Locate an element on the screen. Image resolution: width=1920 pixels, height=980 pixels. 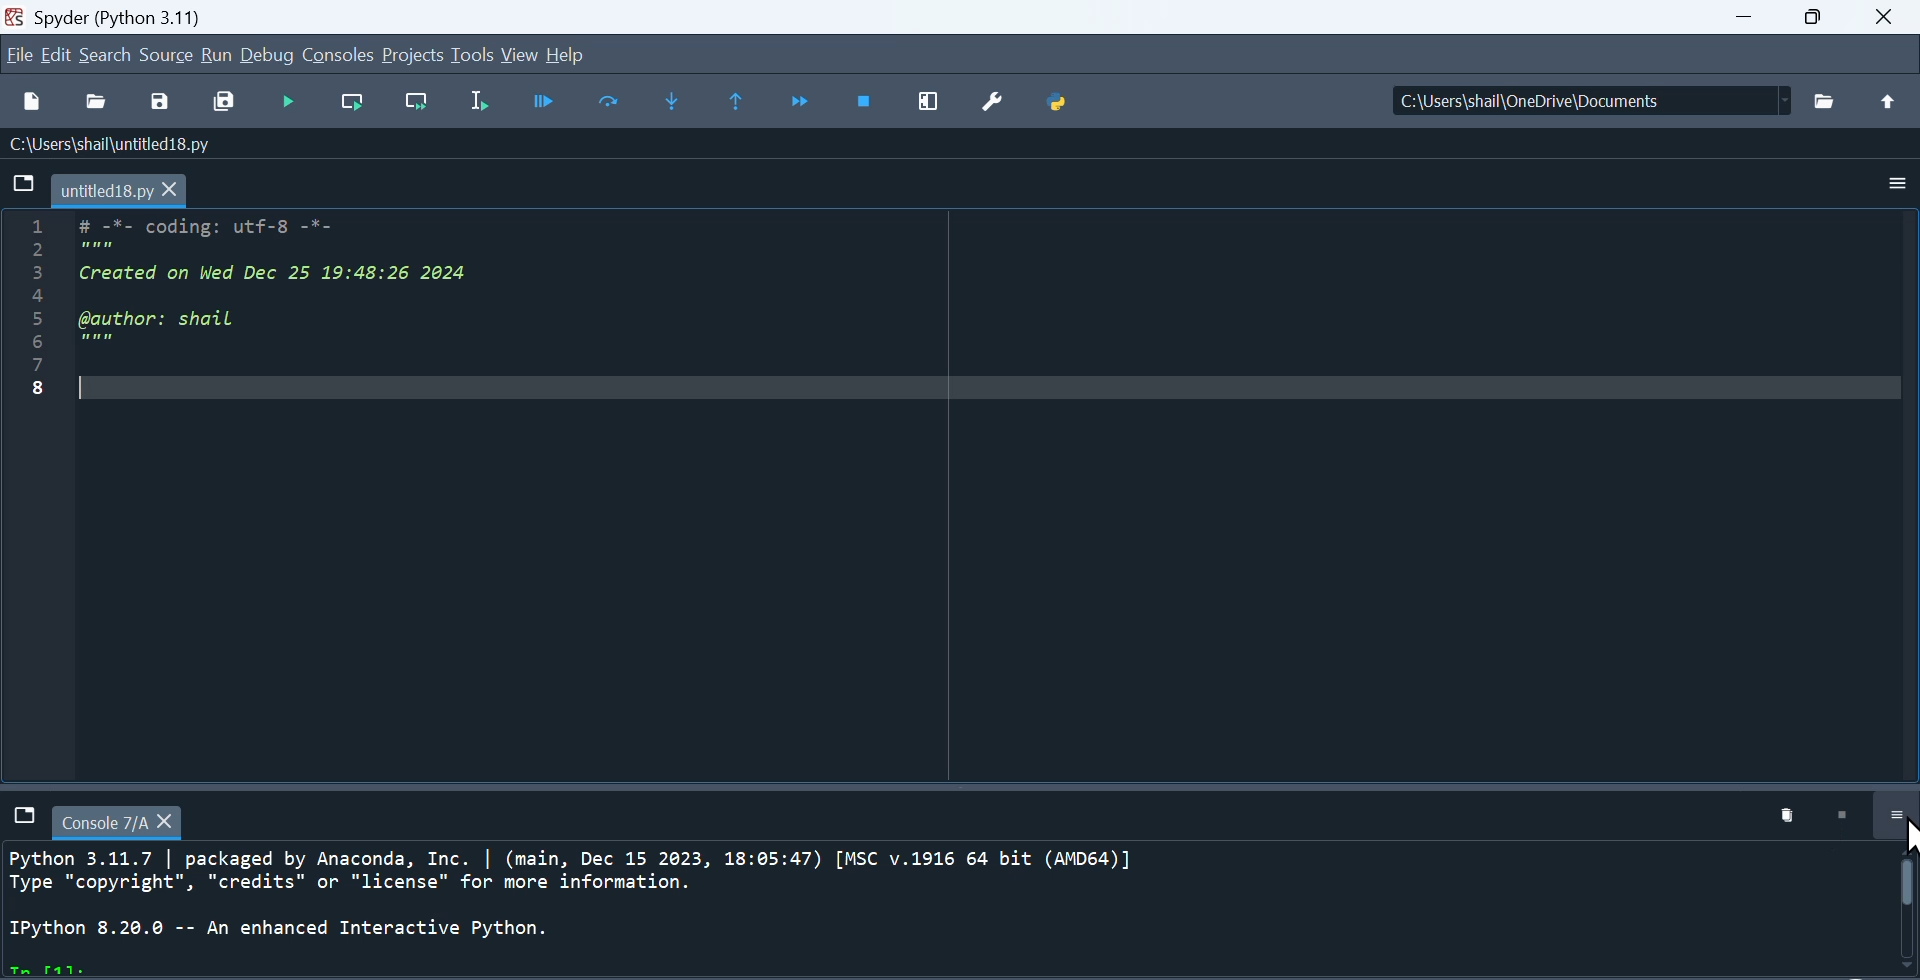
file is located at coordinates (17, 57).